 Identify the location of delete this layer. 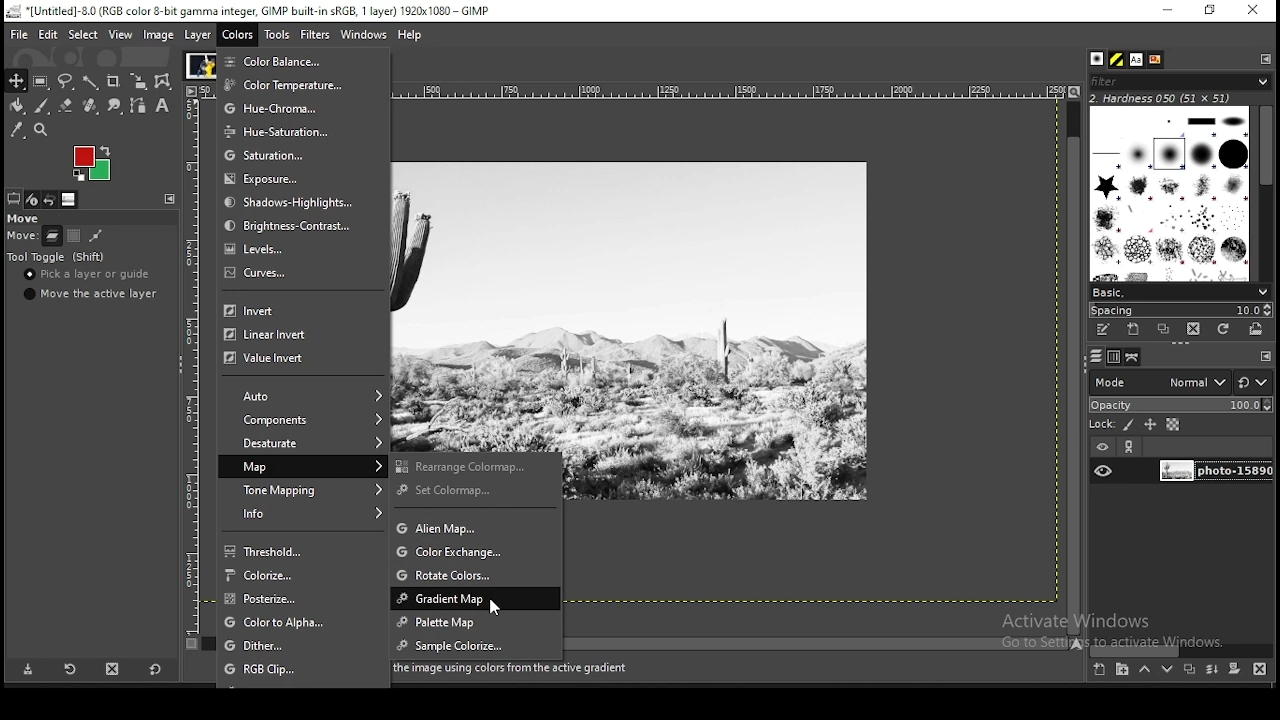
(1260, 668).